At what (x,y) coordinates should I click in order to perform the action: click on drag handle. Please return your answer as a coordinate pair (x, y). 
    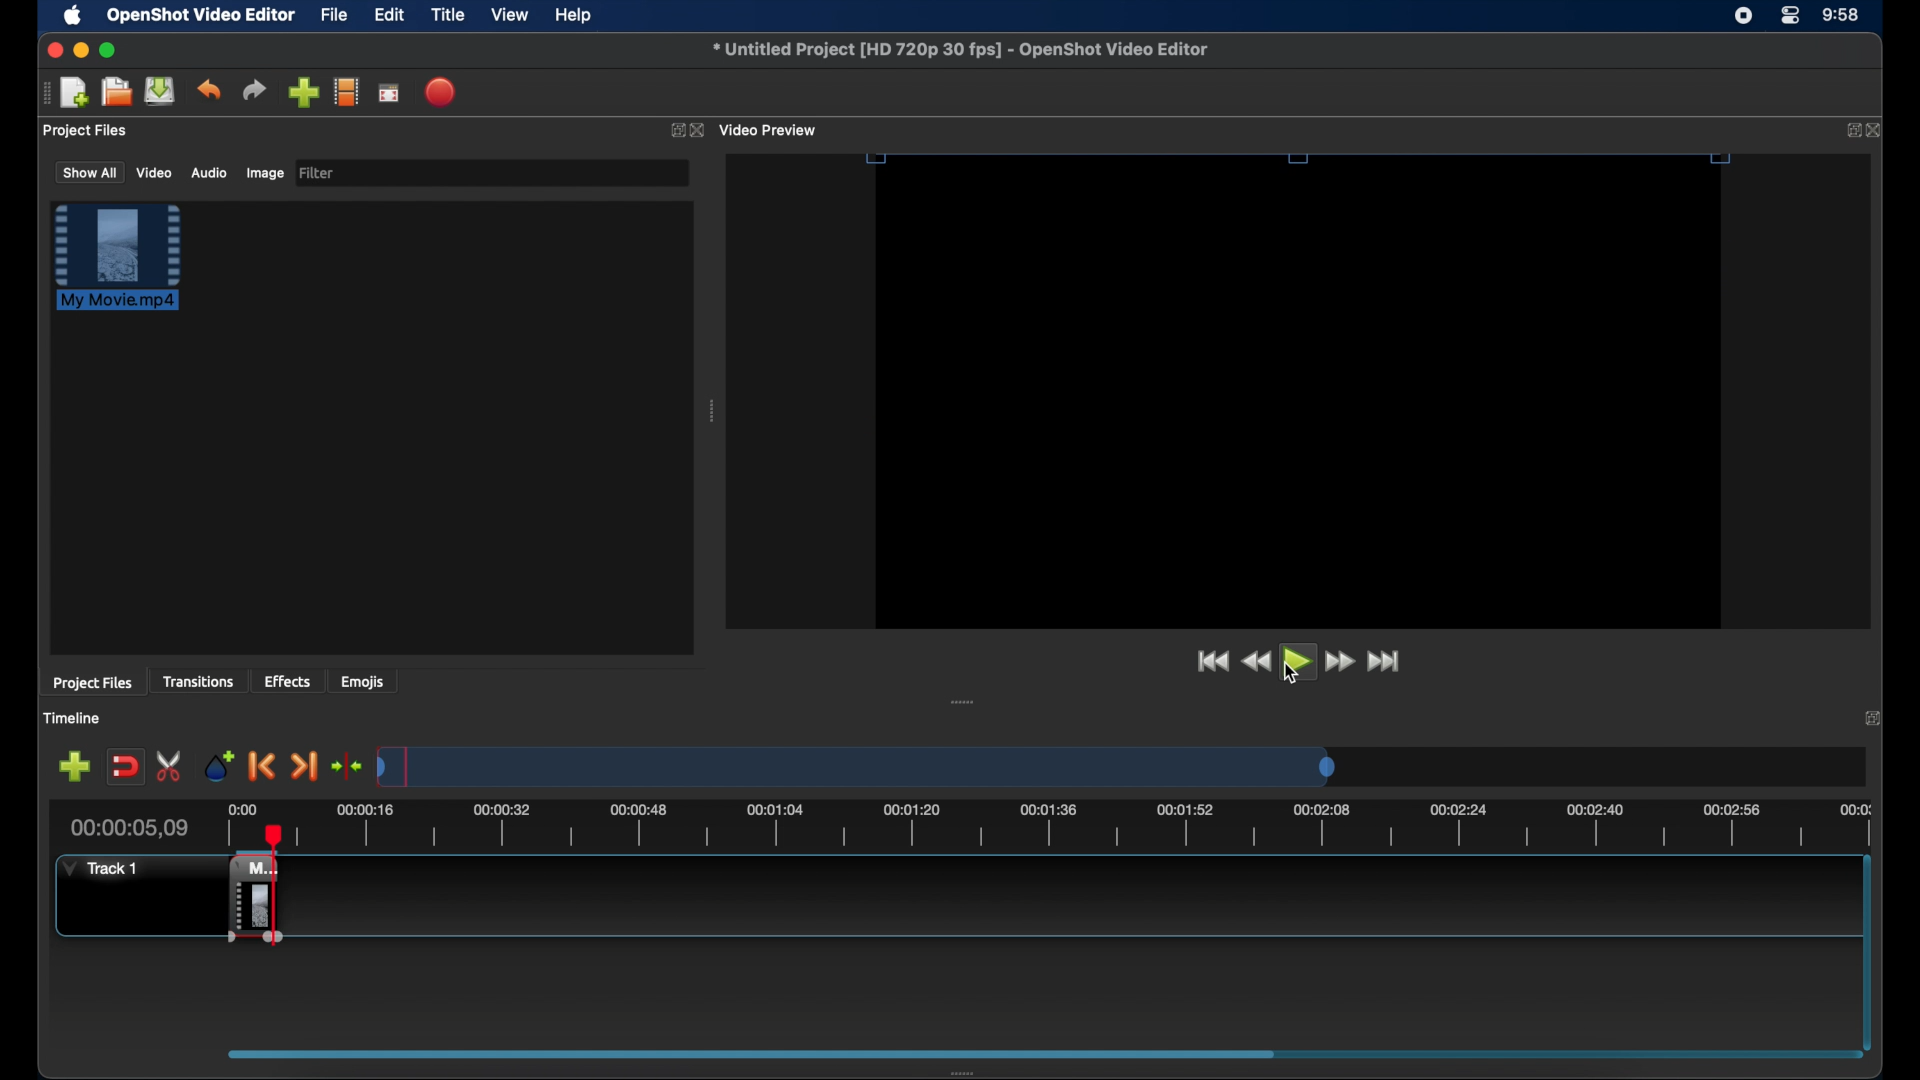
    Looking at the image, I should click on (969, 1072).